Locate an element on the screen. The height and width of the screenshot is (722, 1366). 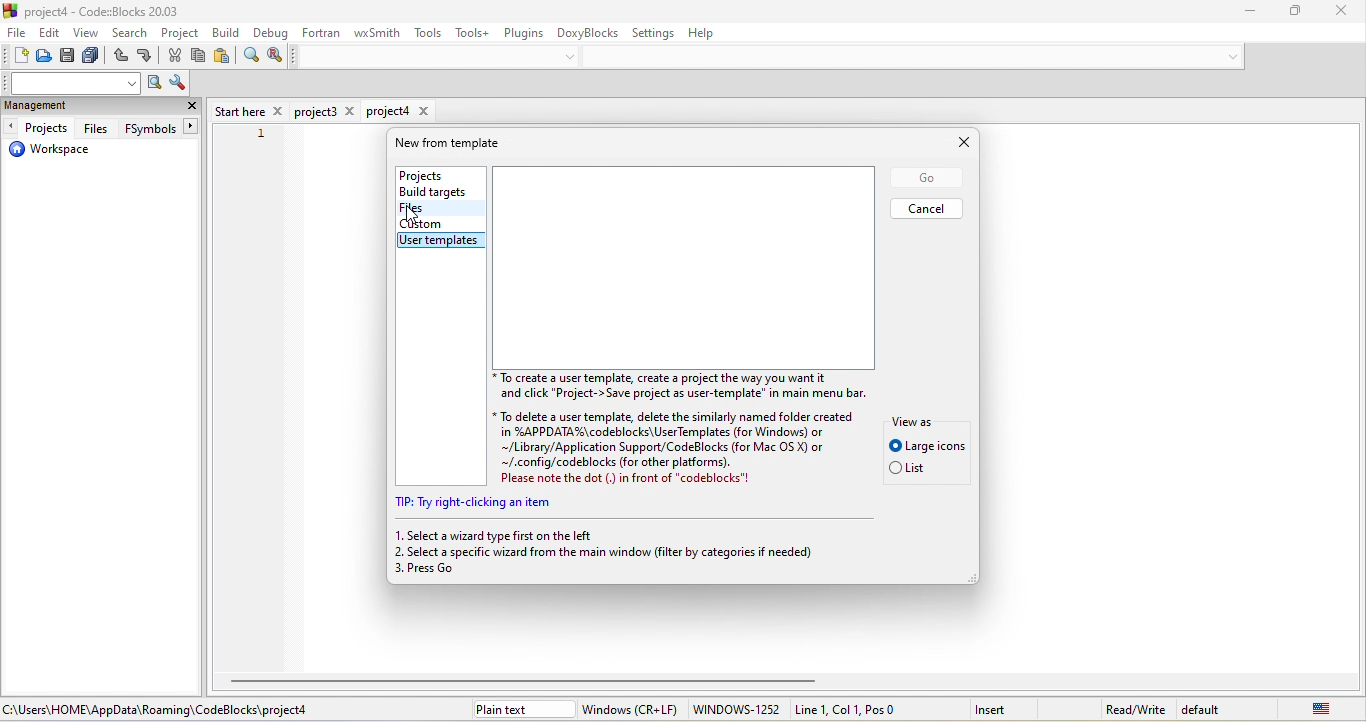
close is located at coordinates (192, 108).